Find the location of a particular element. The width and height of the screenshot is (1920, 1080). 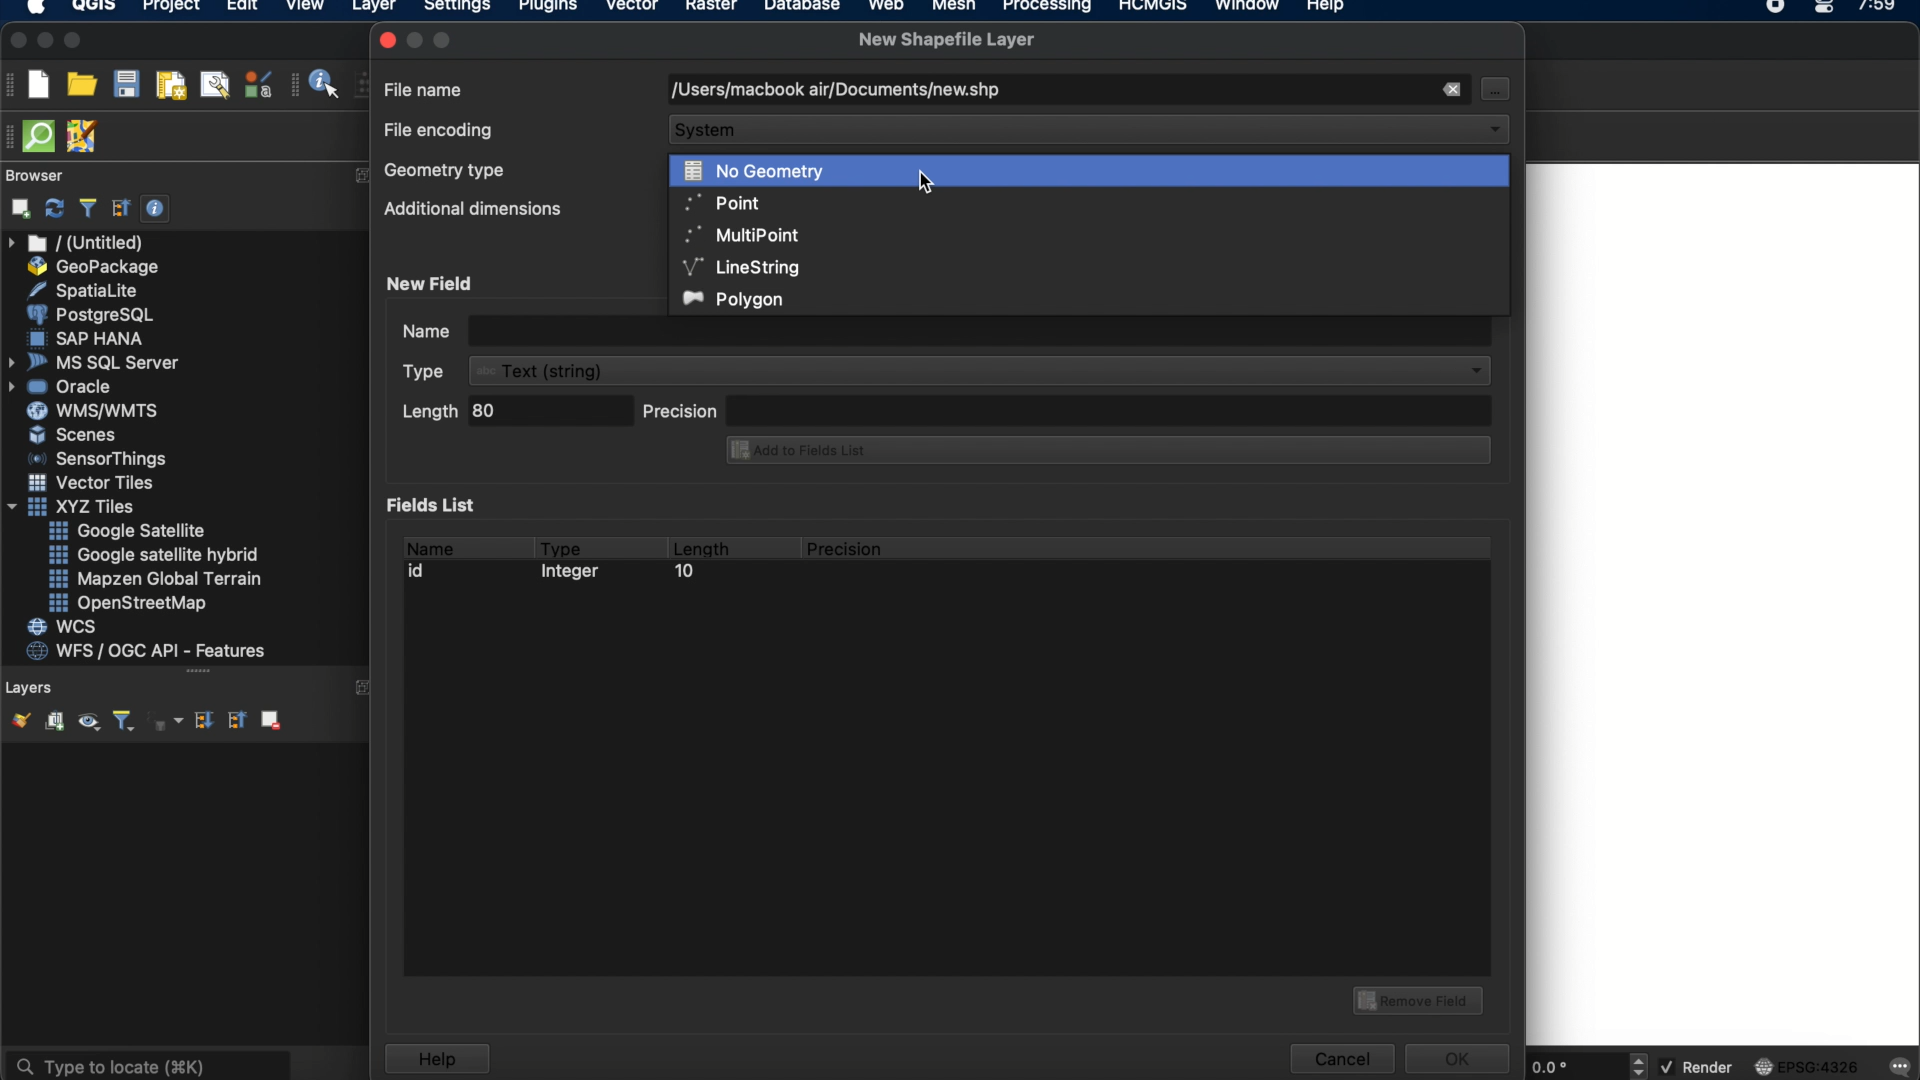

text dropdown menu is located at coordinates (950, 371).